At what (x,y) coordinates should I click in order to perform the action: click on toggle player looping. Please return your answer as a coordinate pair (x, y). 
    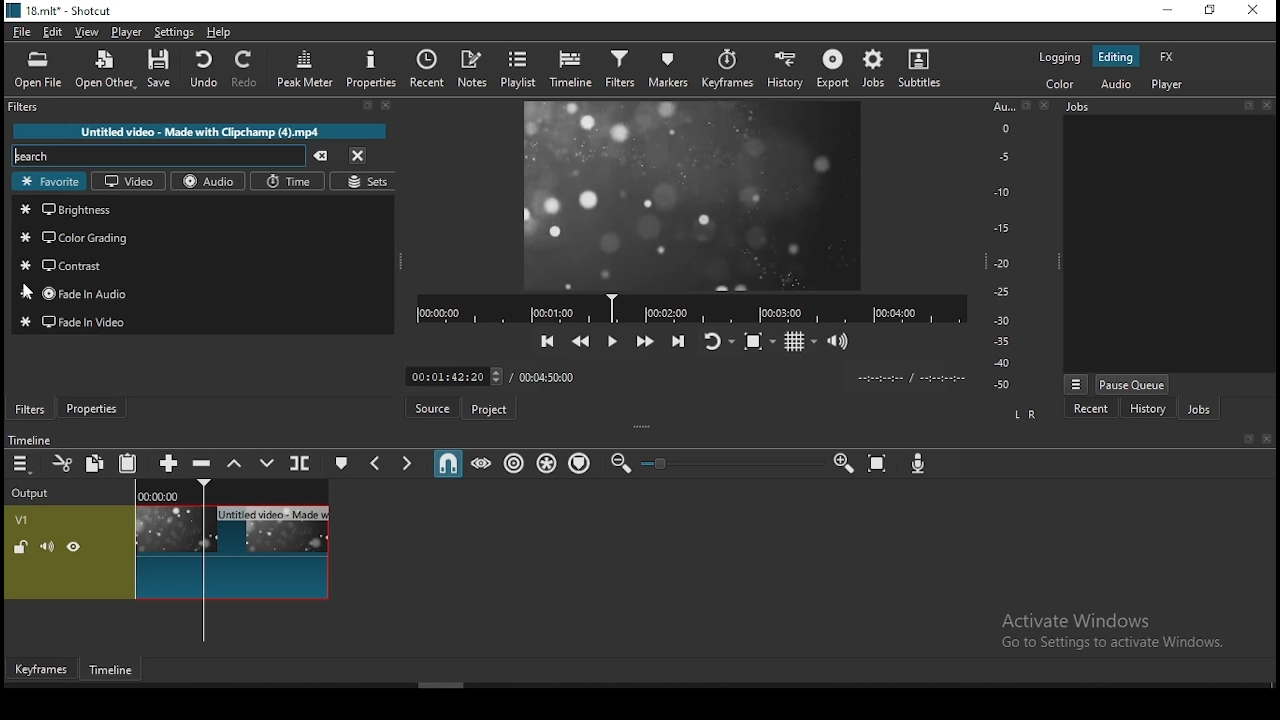
    Looking at the image, I should click on (721, 341).